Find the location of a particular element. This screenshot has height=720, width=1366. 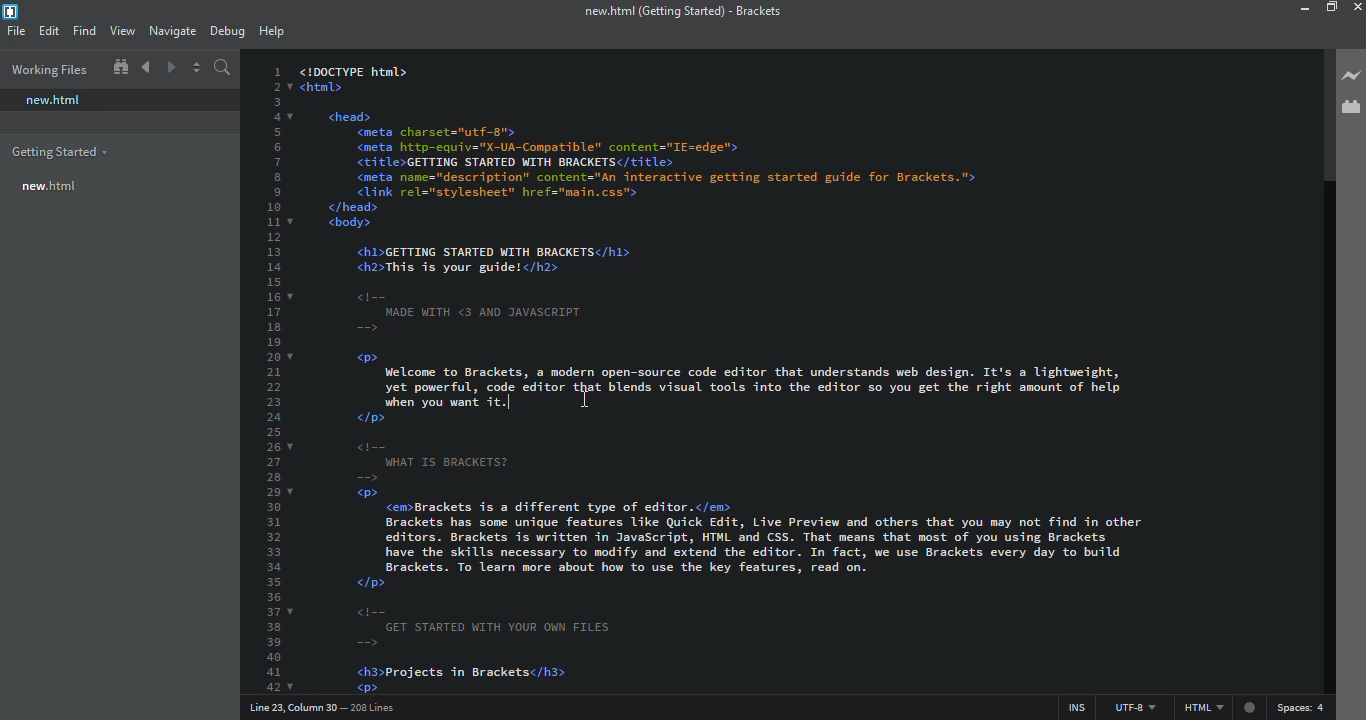

navigate back is located at coordinates (147, 66).